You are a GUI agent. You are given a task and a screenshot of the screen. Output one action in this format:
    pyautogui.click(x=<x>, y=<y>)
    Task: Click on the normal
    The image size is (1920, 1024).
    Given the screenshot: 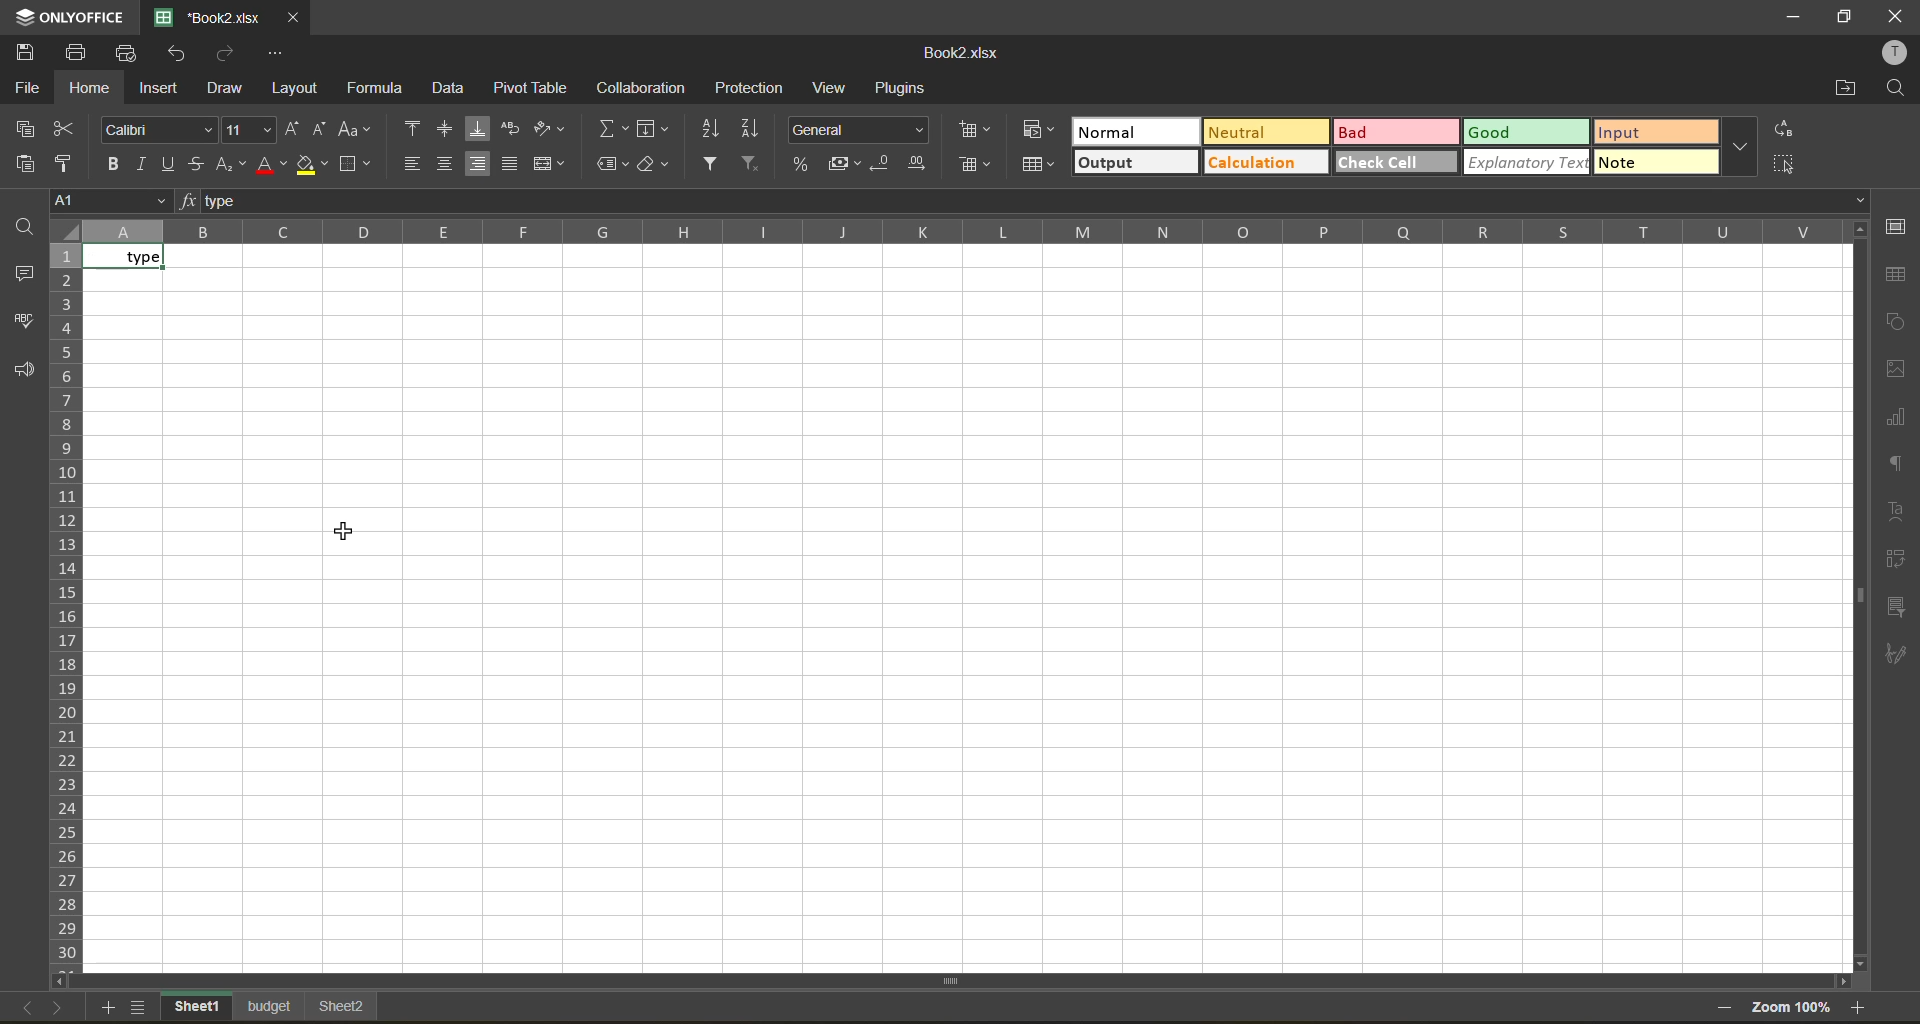 What is the action you would take?
    pyautogui.click(x=1134, y=129)
    